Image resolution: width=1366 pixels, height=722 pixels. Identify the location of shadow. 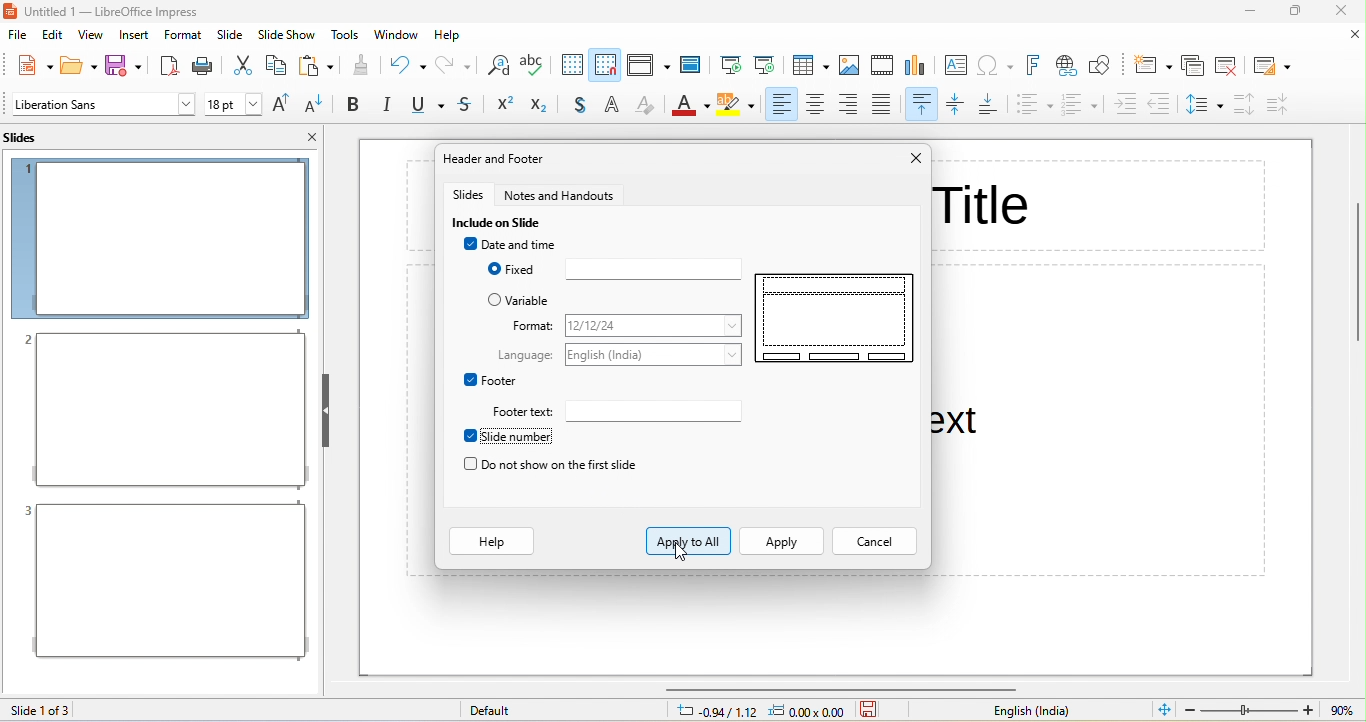
(583, 106).